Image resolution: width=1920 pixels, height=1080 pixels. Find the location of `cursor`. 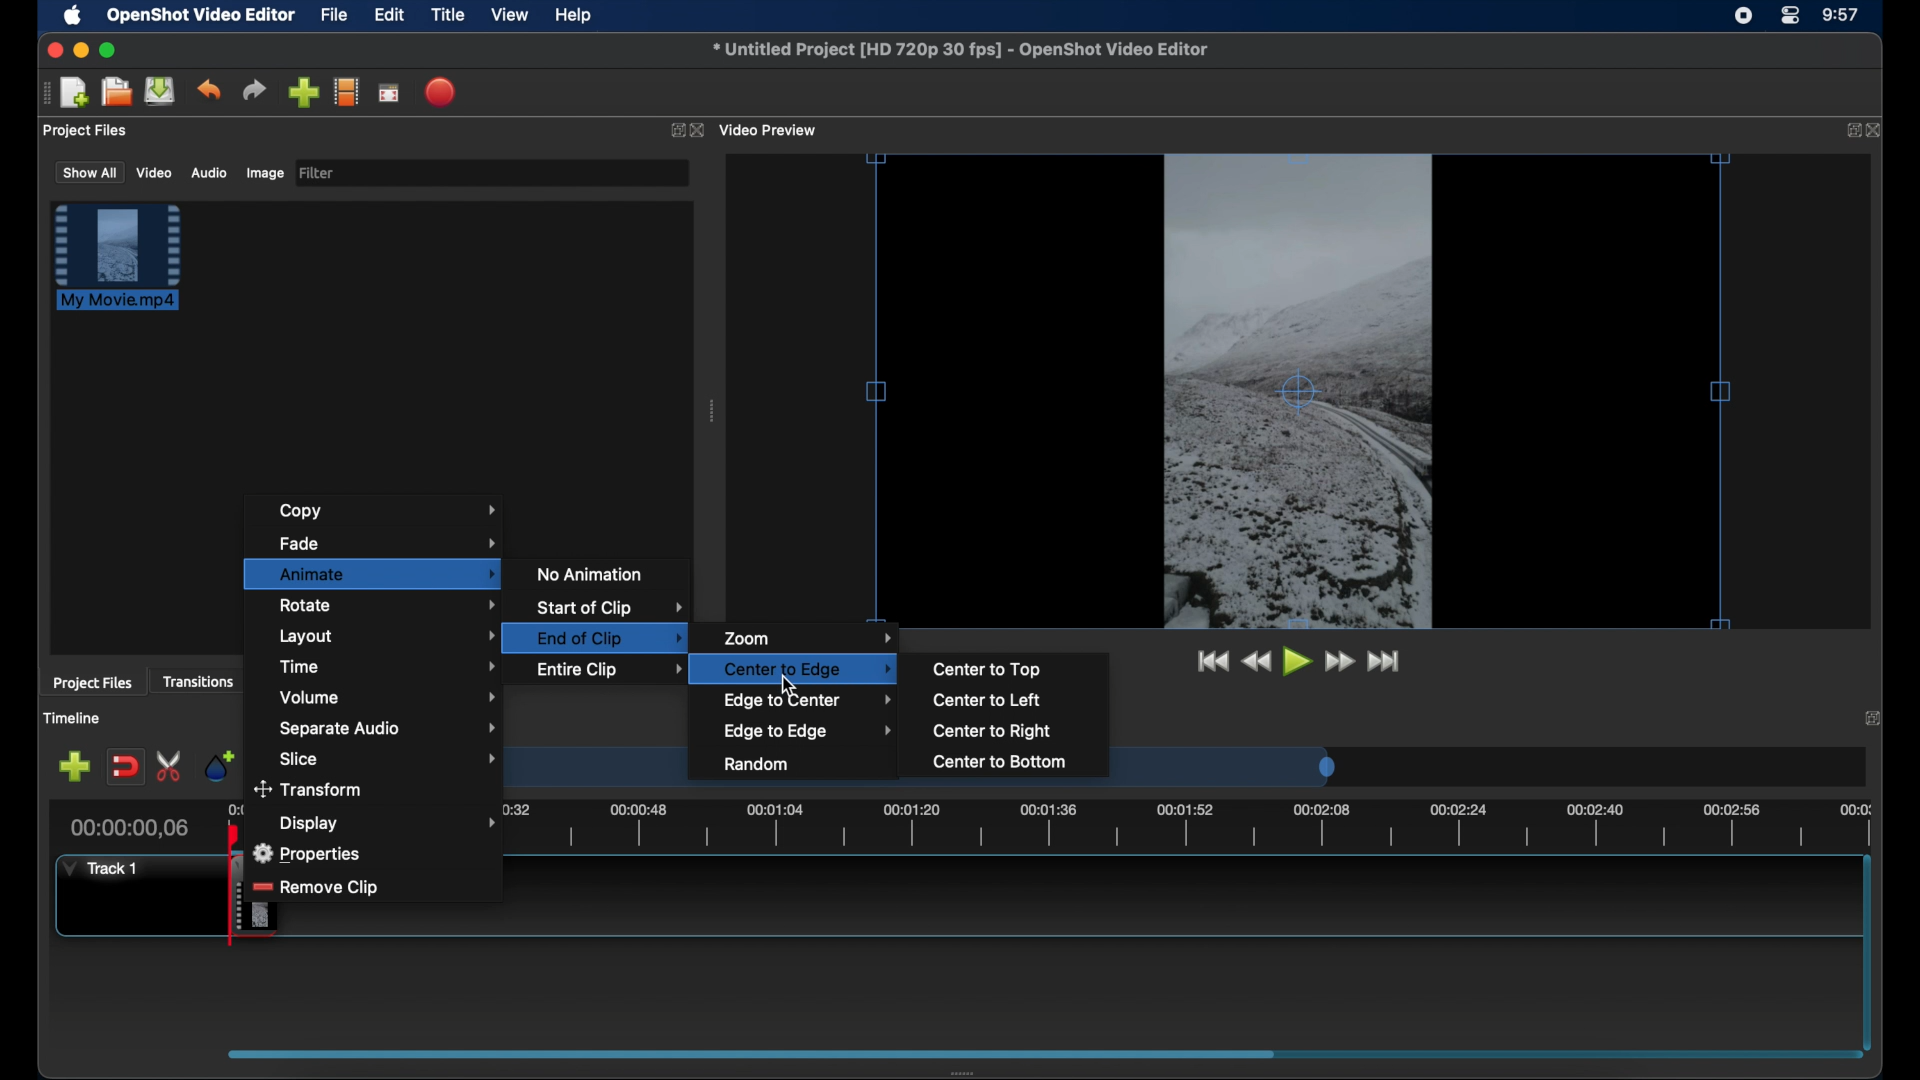

cursor is located at coordinates (788, 684).